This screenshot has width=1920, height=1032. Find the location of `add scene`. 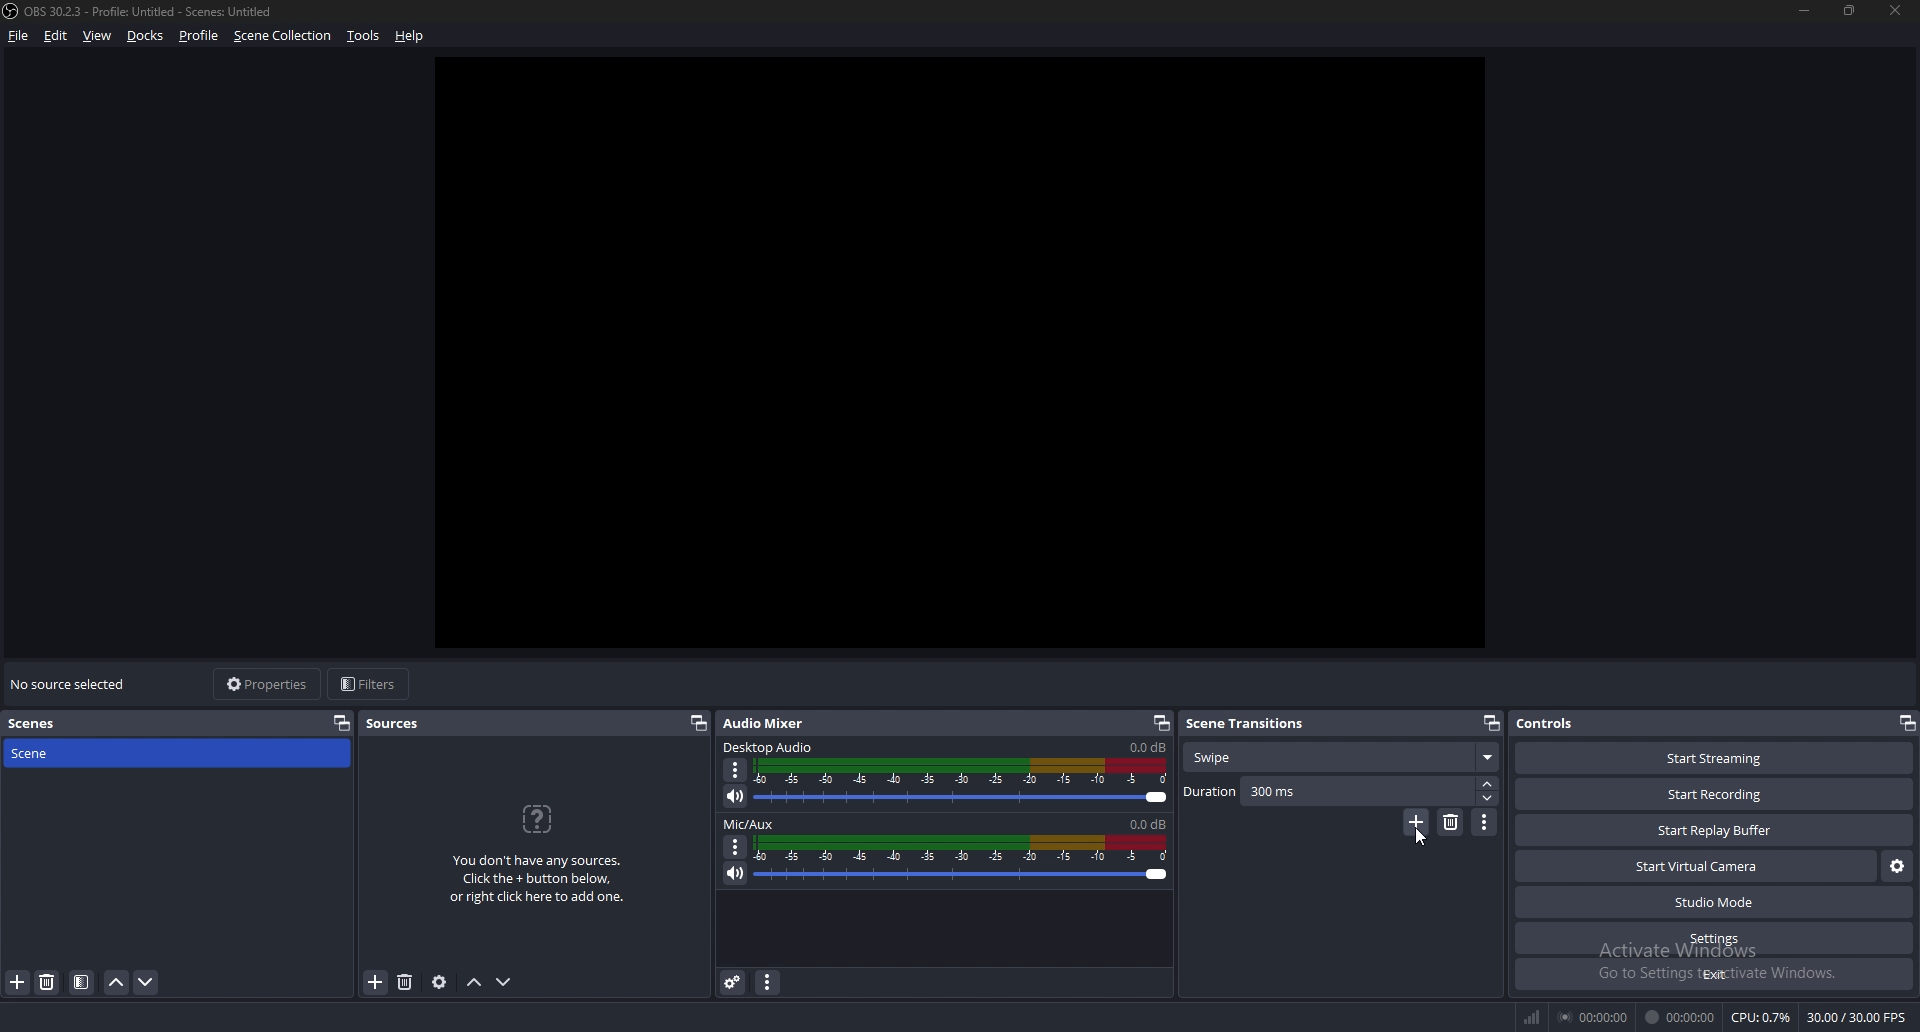

add scene is located at coordinates (17, 982).